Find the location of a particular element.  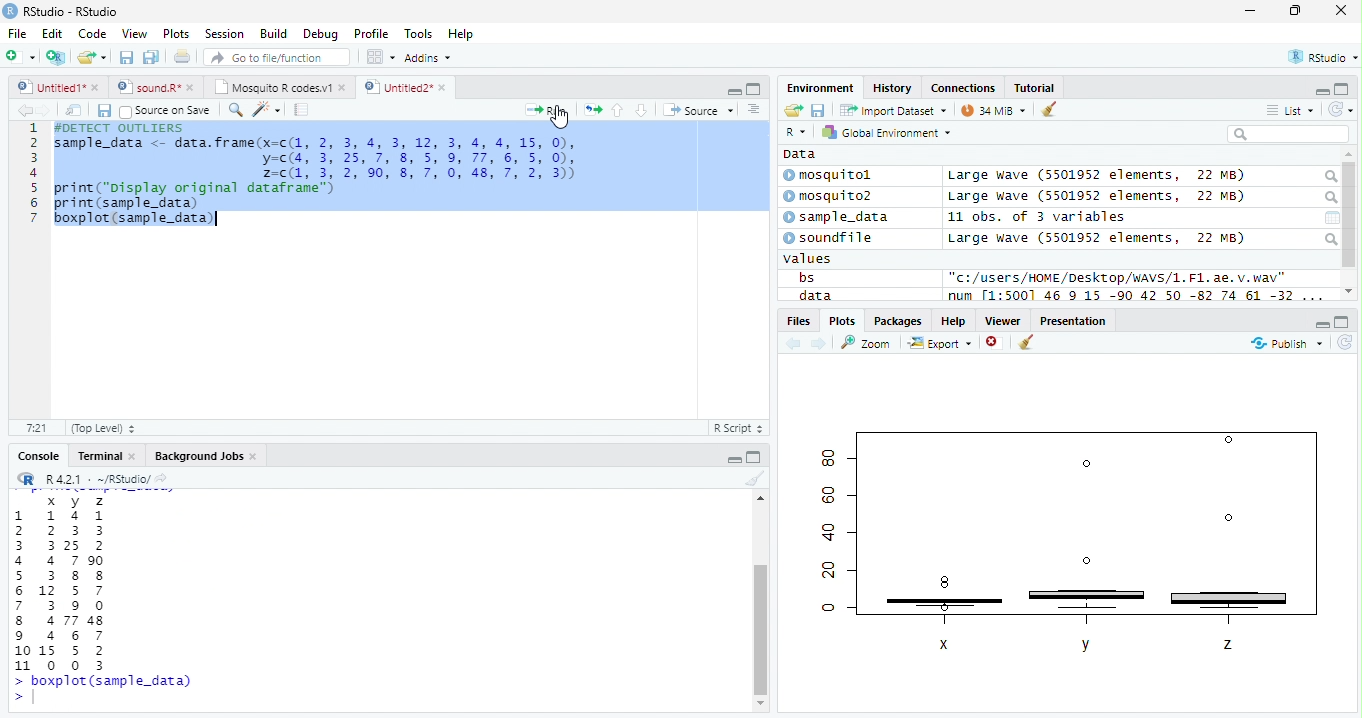

File is located at coordinates (18, 34).